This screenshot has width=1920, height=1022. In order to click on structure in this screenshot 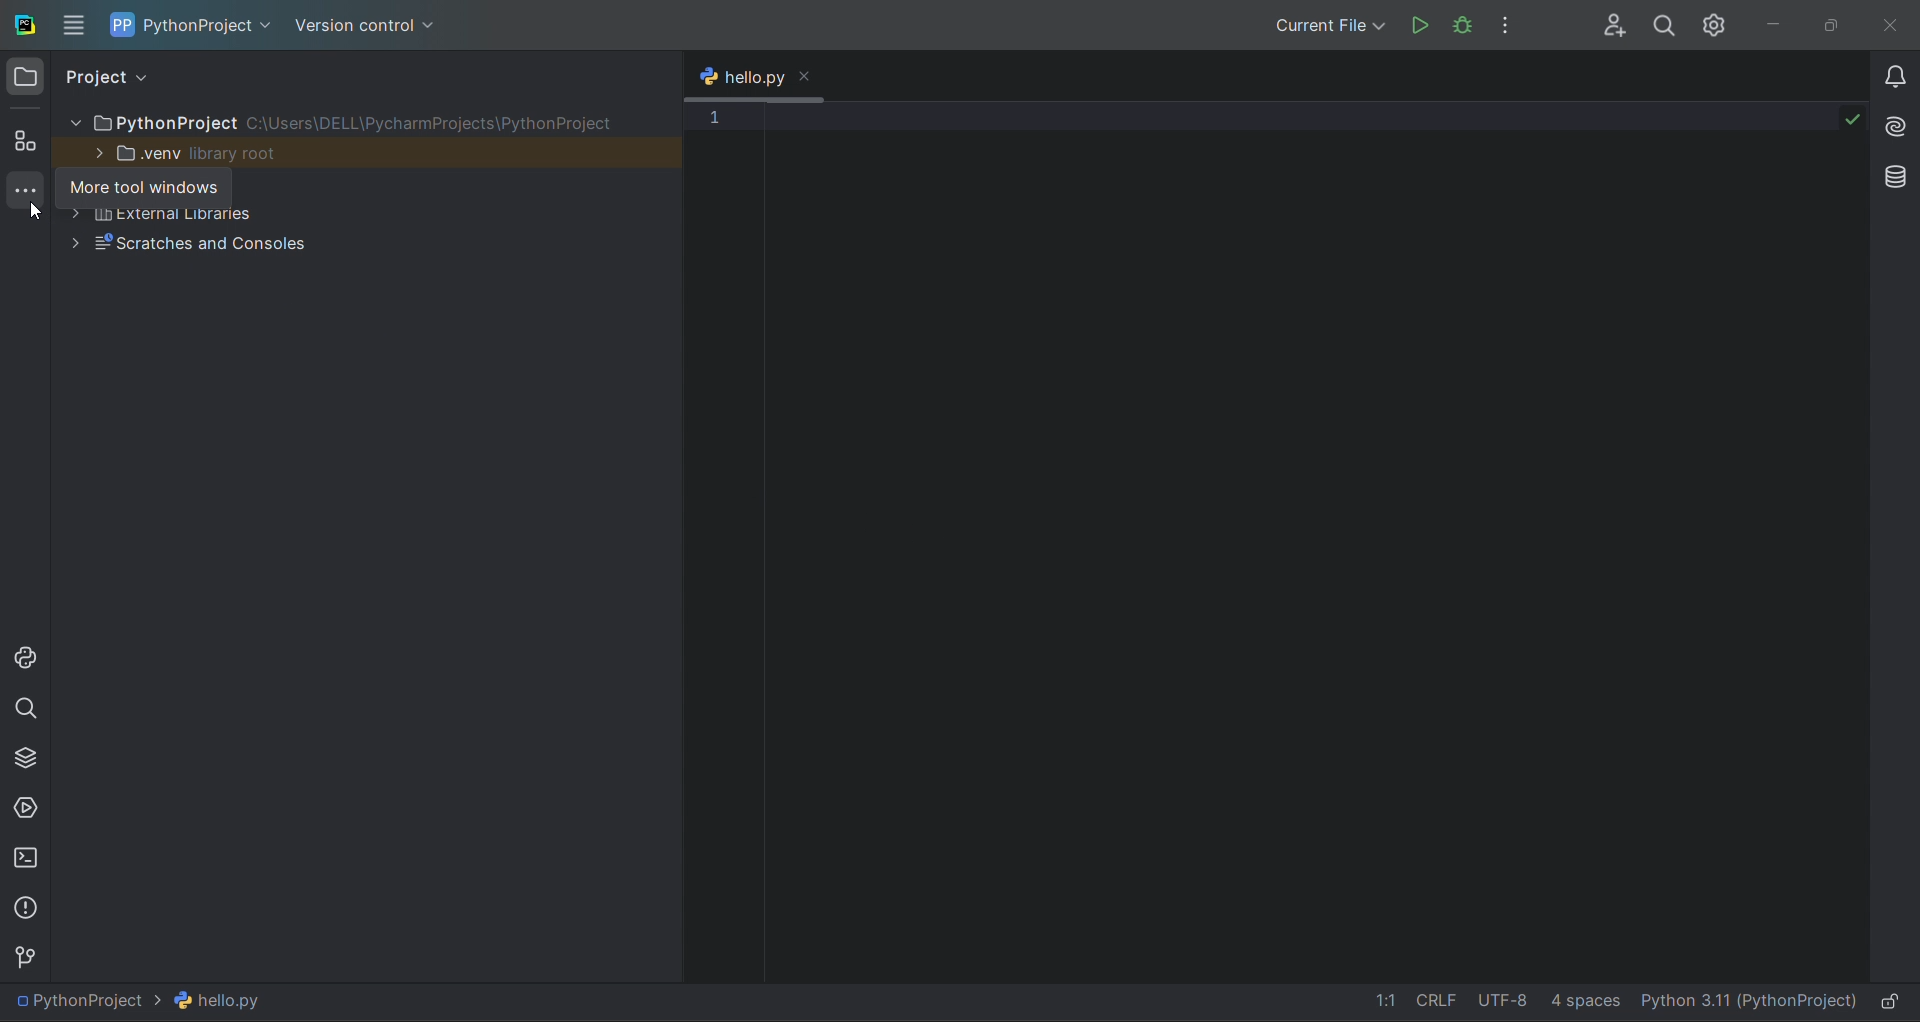, I will do `click(25, 142)`.